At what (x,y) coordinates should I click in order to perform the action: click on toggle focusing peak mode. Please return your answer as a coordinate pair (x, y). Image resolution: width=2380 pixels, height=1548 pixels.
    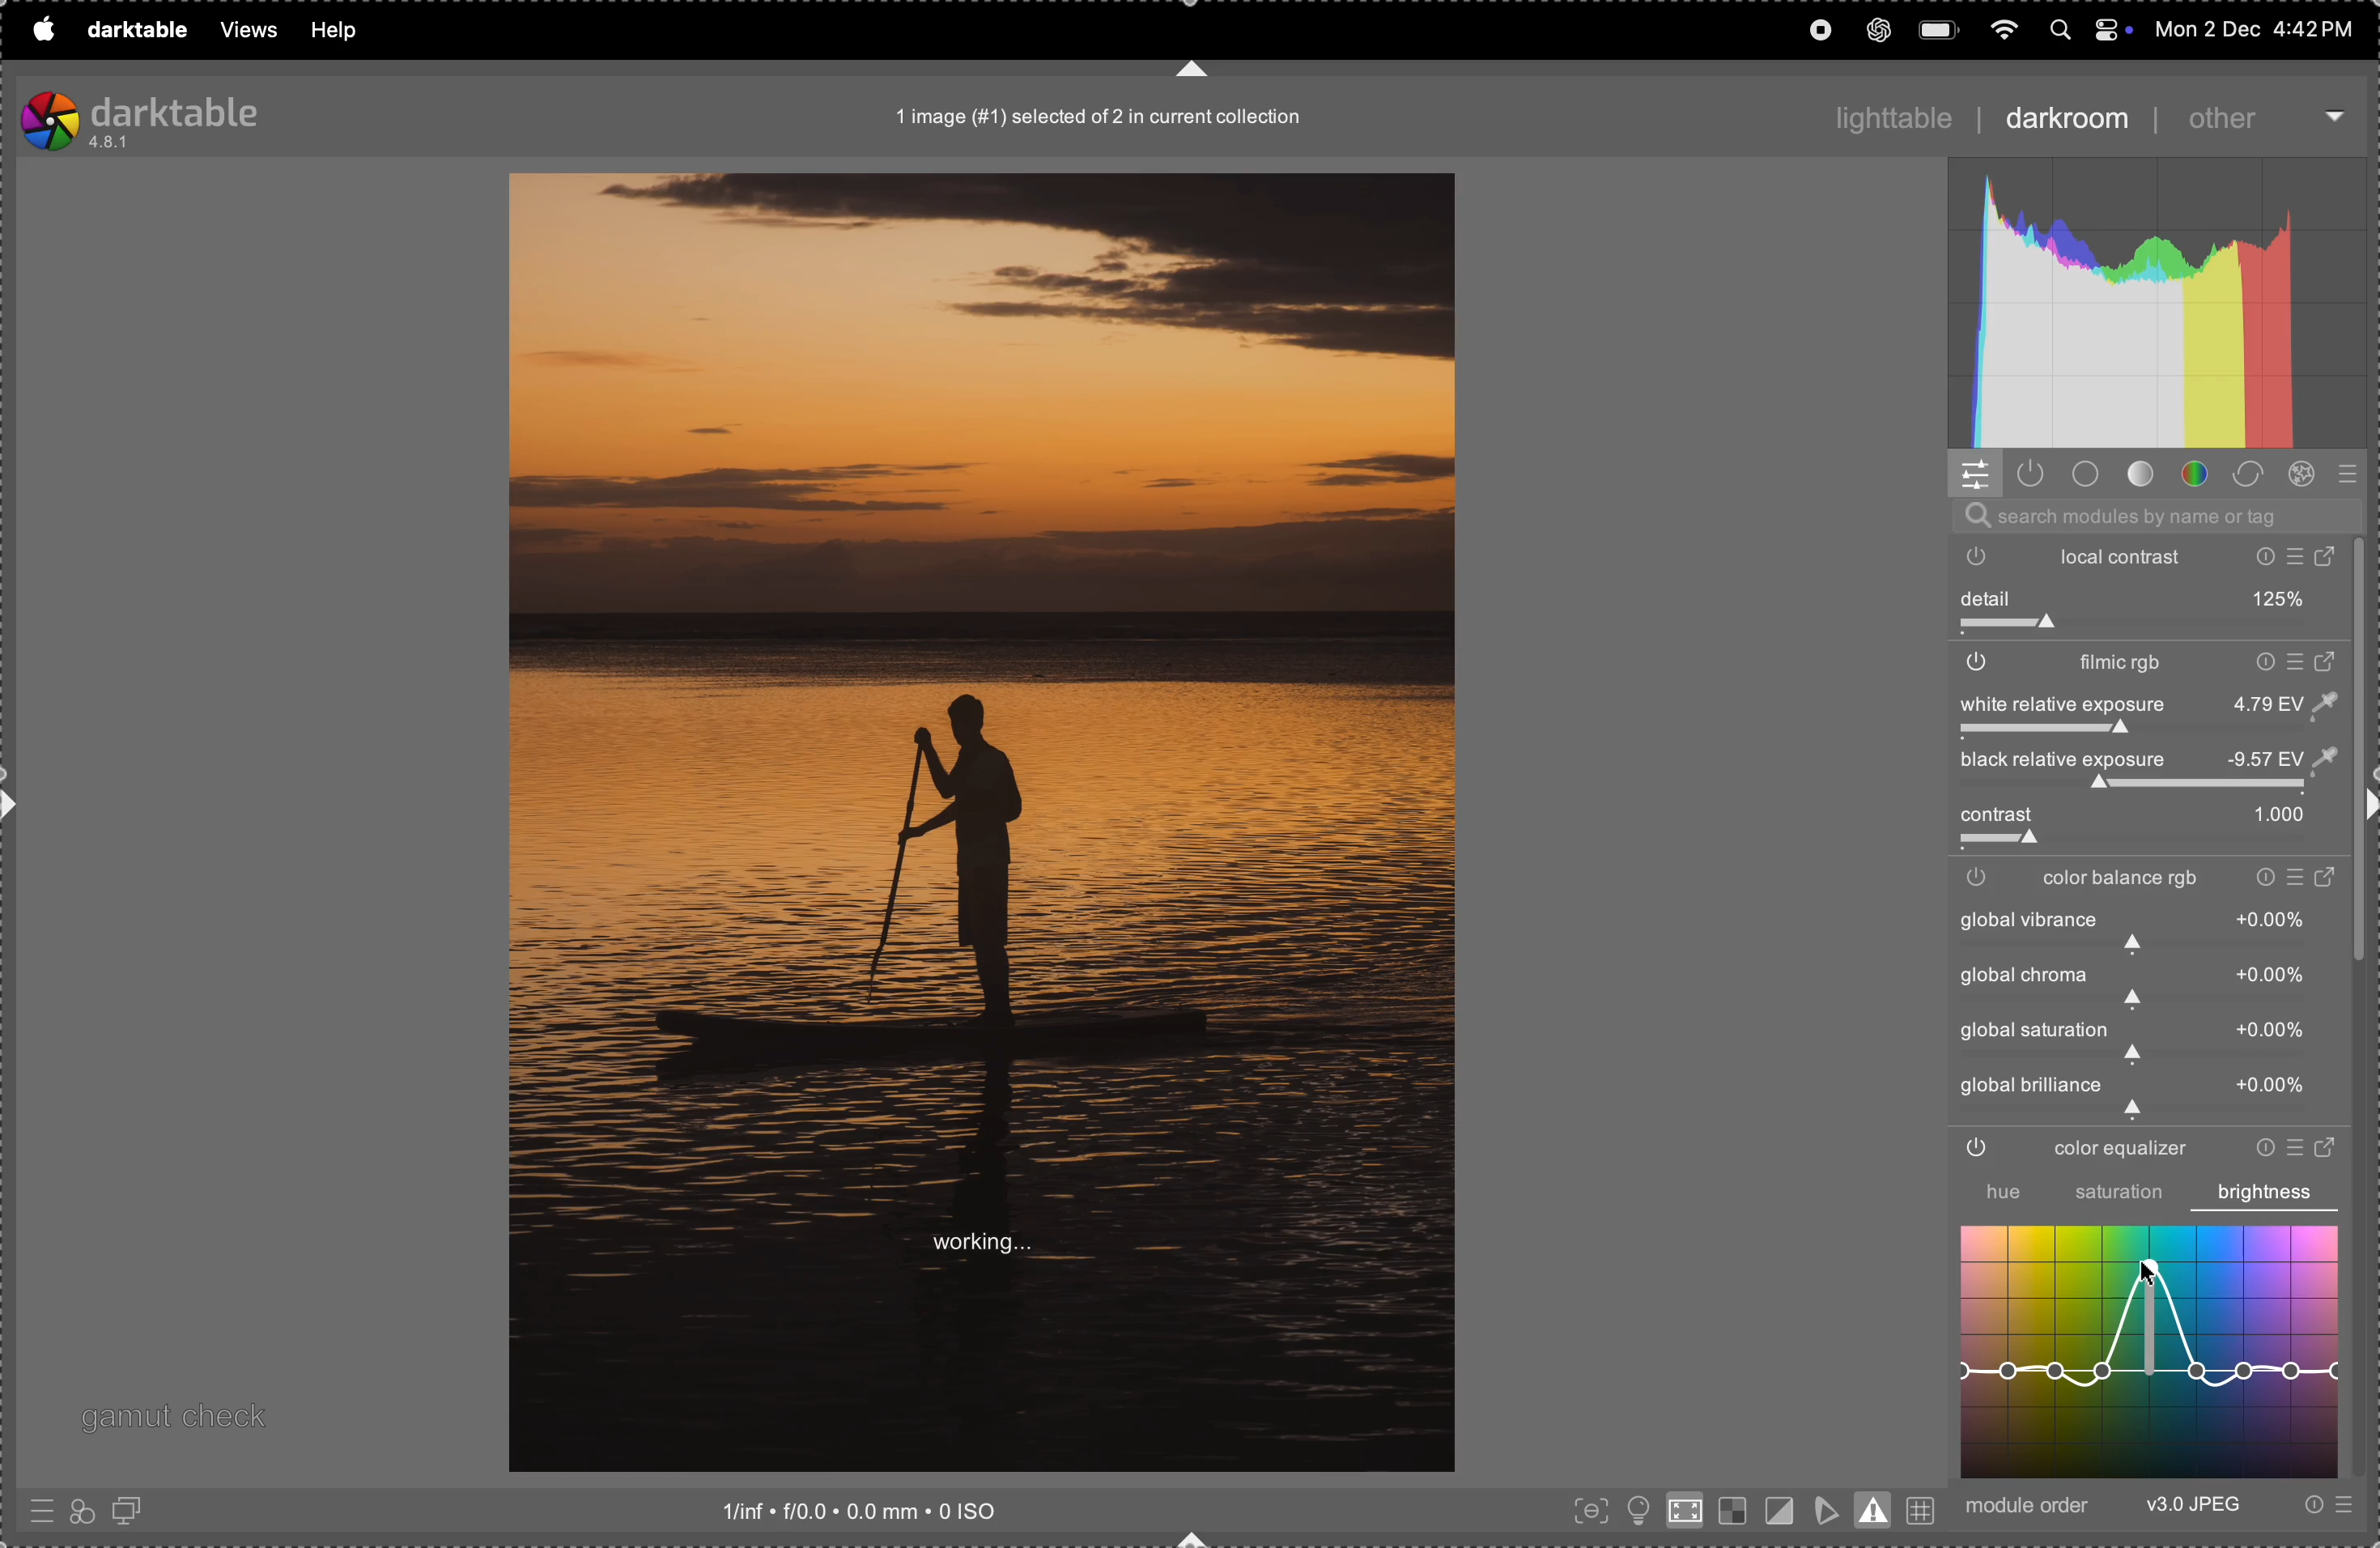
    Looking at the image, I should click on (1586, 1512).